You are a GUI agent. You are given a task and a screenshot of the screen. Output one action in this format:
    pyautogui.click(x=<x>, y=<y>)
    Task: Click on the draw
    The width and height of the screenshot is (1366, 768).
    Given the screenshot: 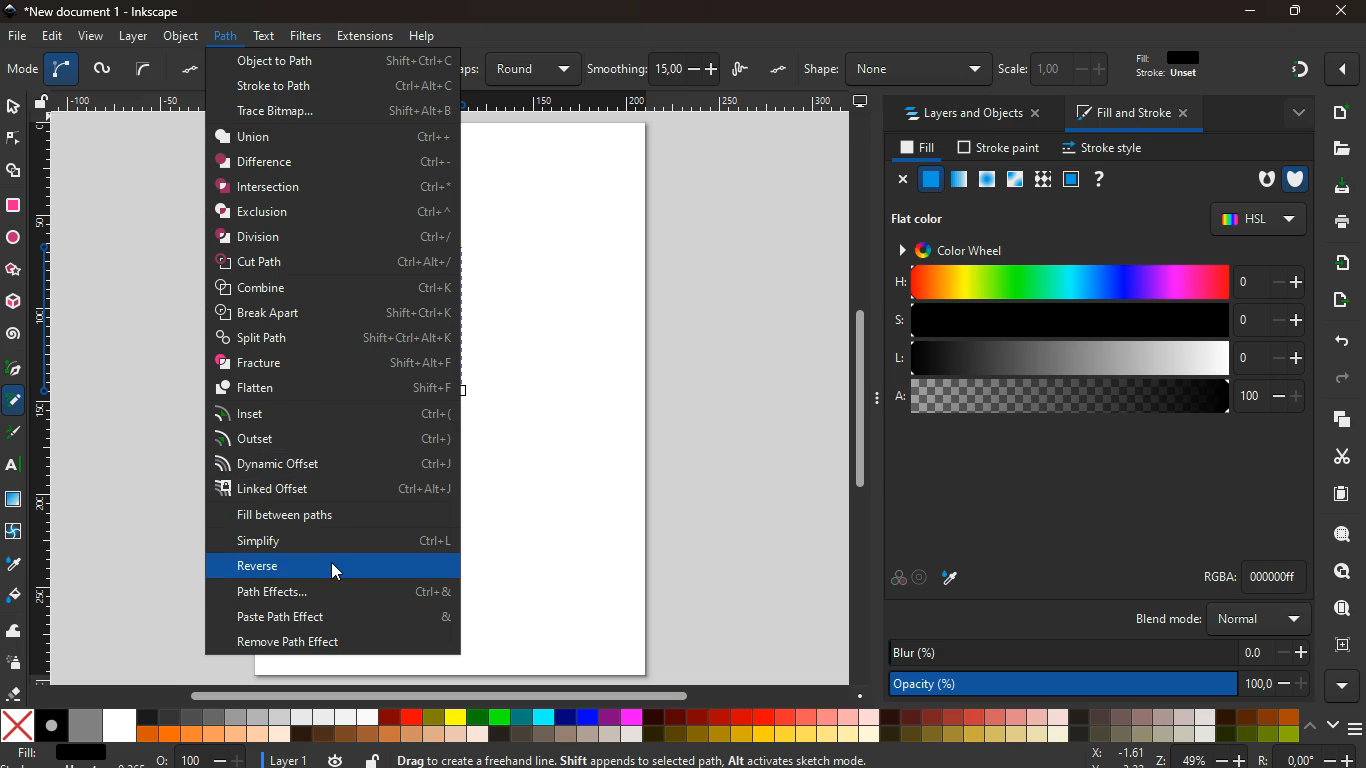 What is the action you would take?
    pyautogui.click(x=15, y=436)
    